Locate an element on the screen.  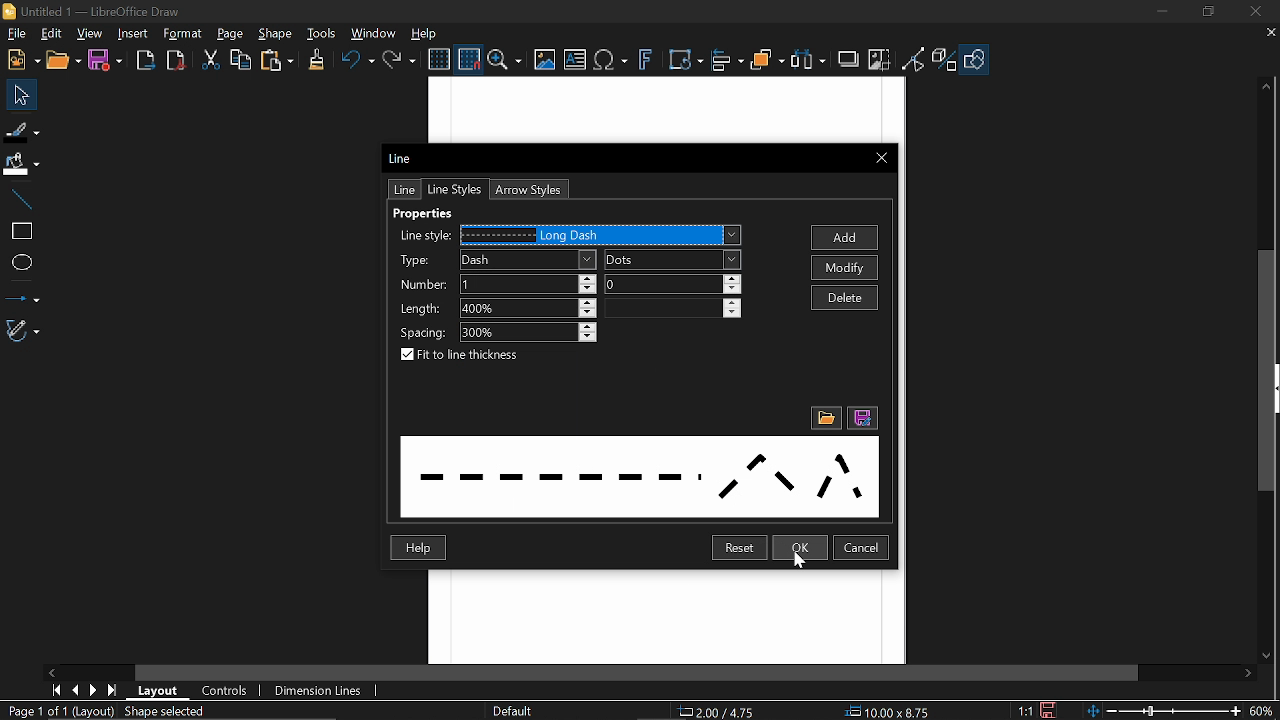
Move up is located at coordinates (1267, 87).